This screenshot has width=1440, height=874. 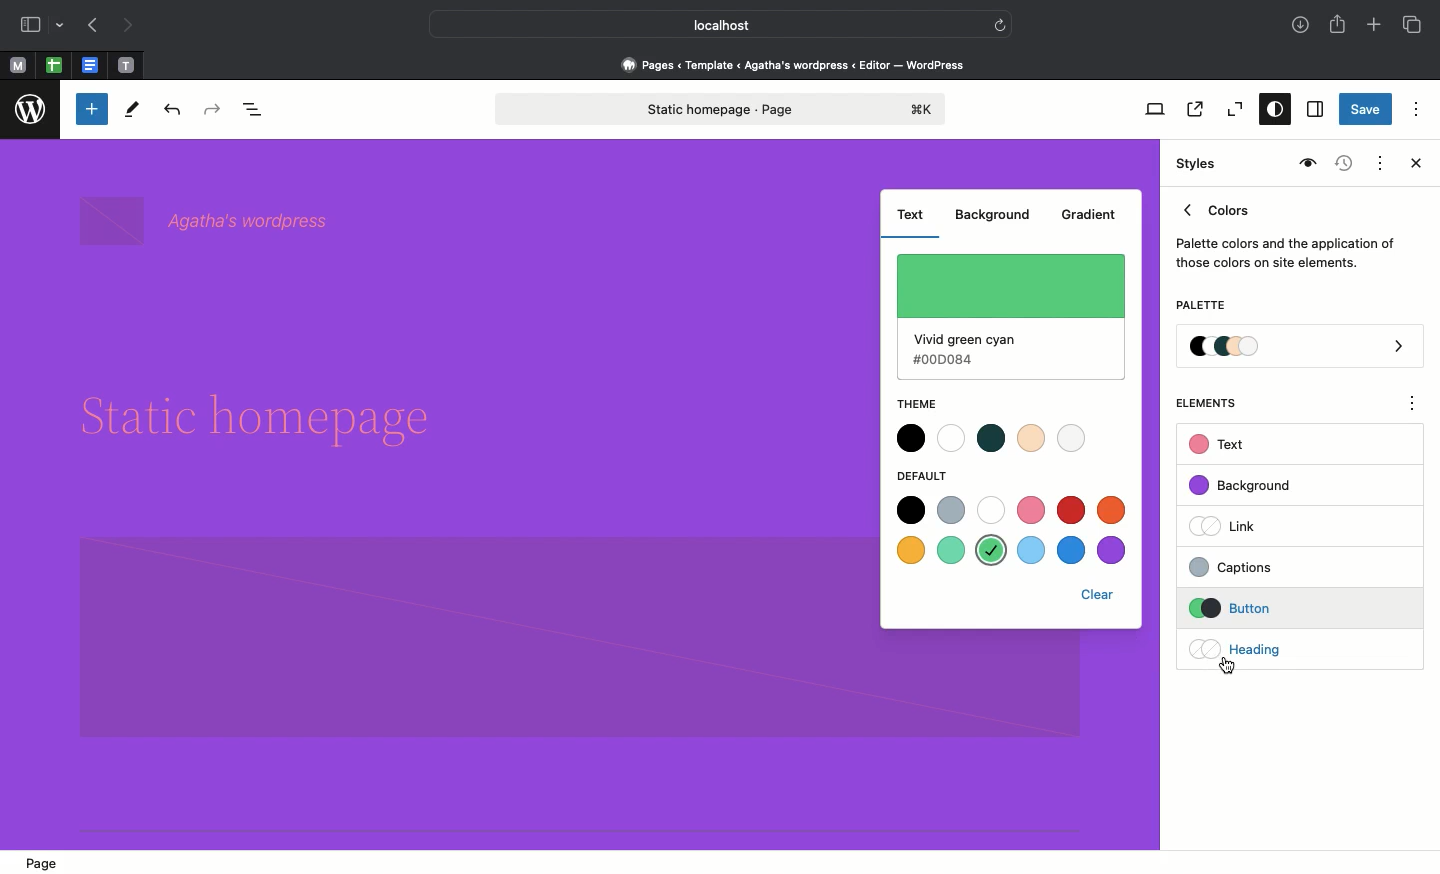 I want to click on Options, so click(x=1416, y=108).